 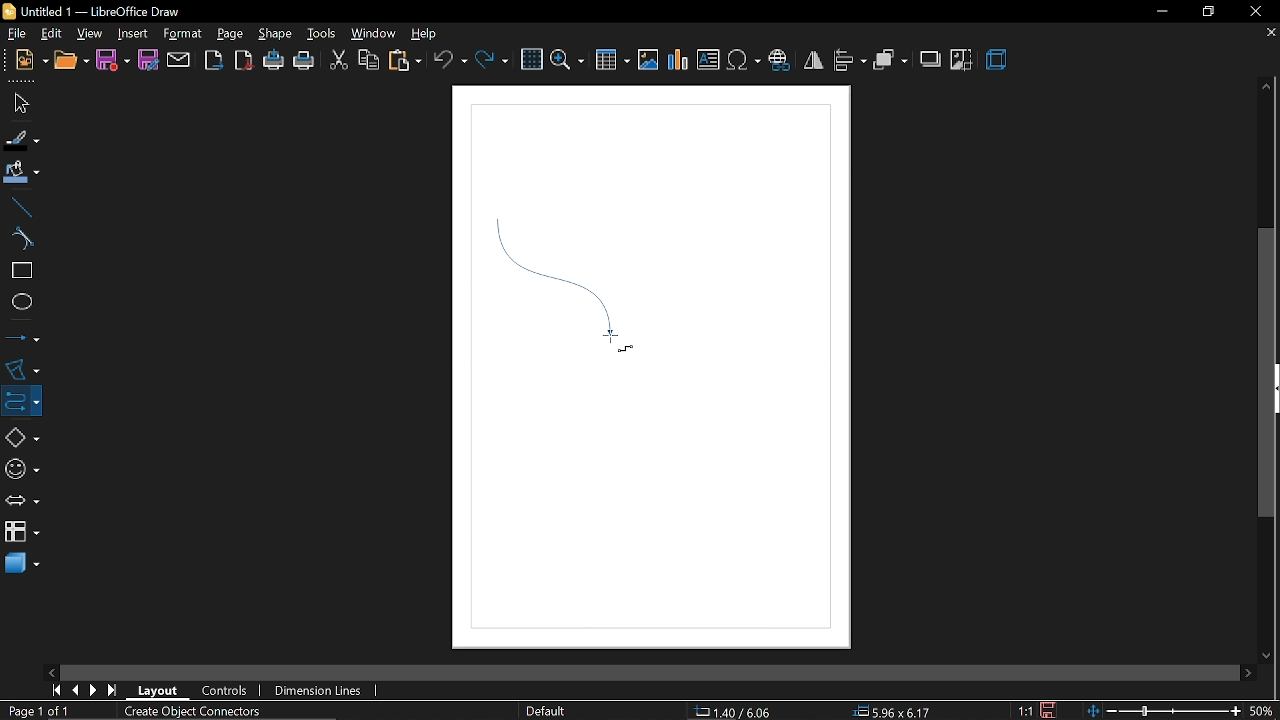 What do you see at coordinates (649, 61) in the screenshot?
I see `Insert image` at bounding box center [649, 61].